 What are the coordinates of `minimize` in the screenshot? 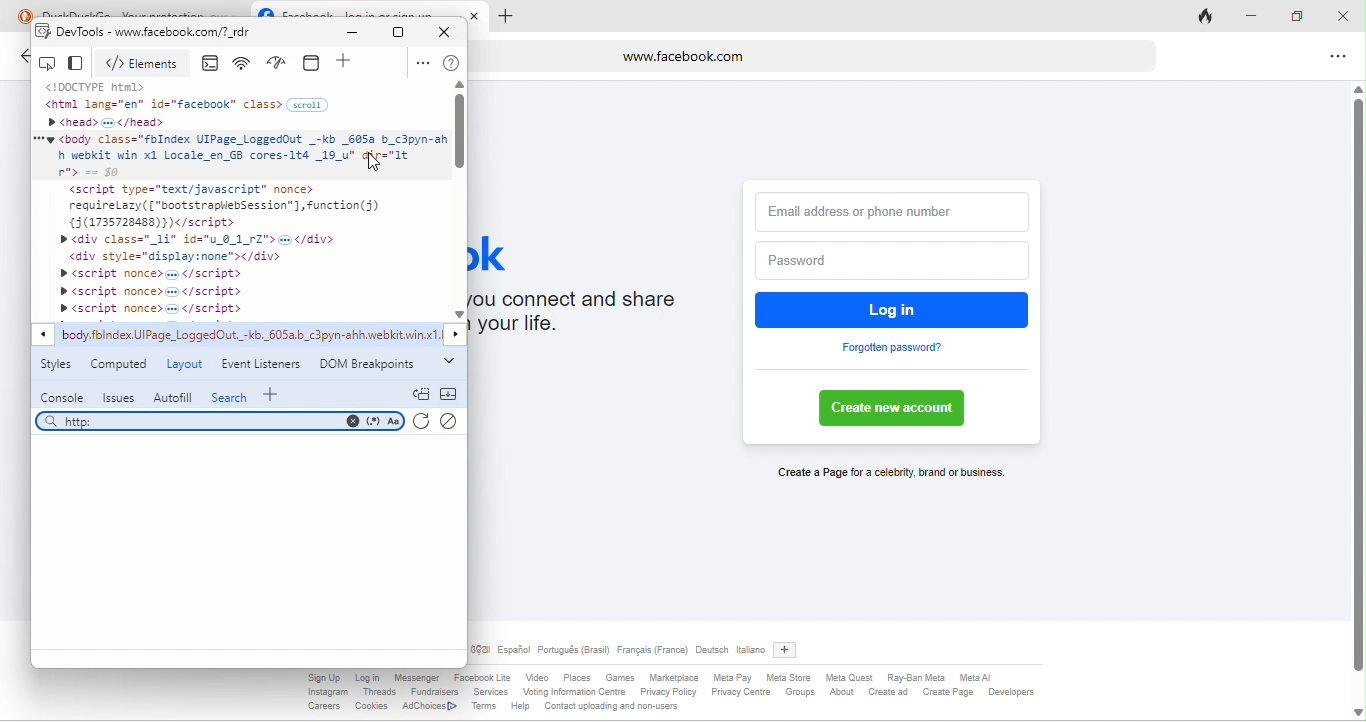 It's located at (1259, 18).